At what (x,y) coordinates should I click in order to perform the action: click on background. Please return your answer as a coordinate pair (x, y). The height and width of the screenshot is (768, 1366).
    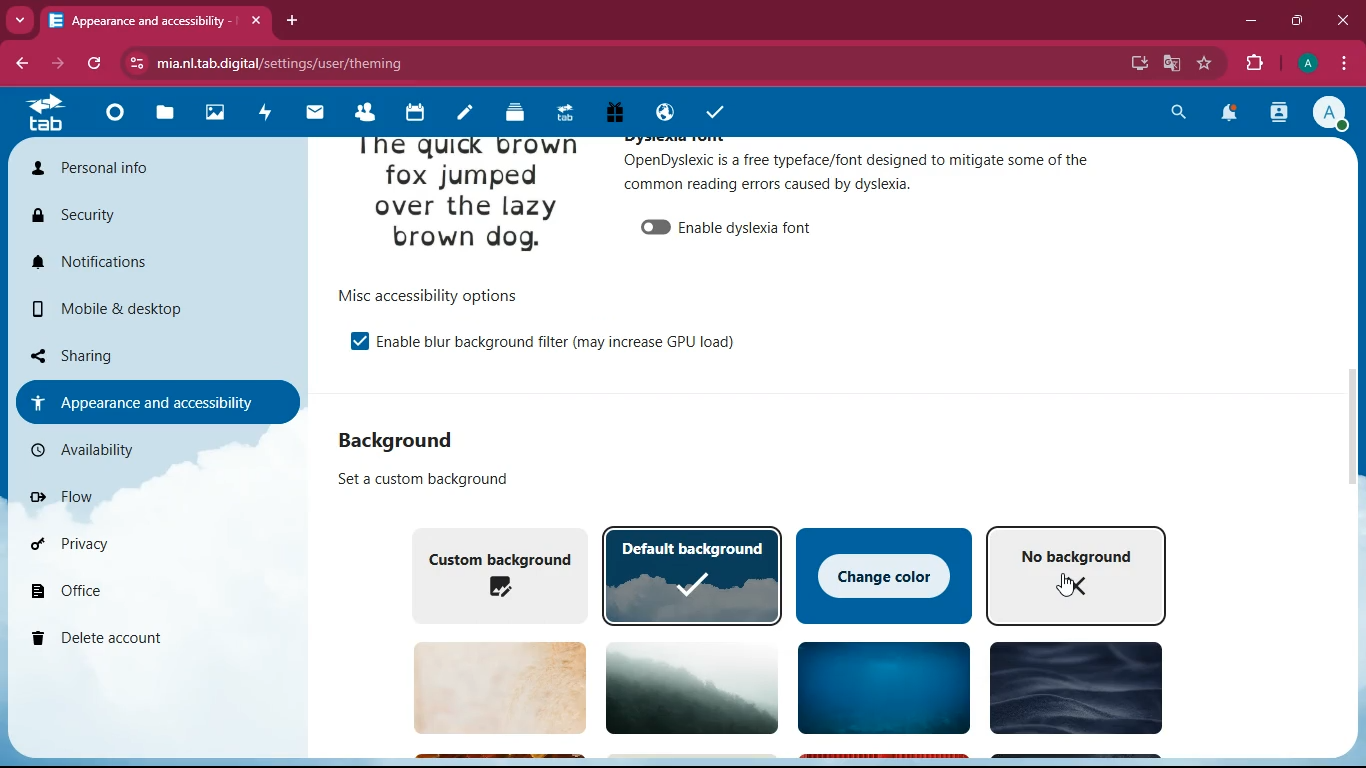
    Looking at the image, I should click on (684, 686).